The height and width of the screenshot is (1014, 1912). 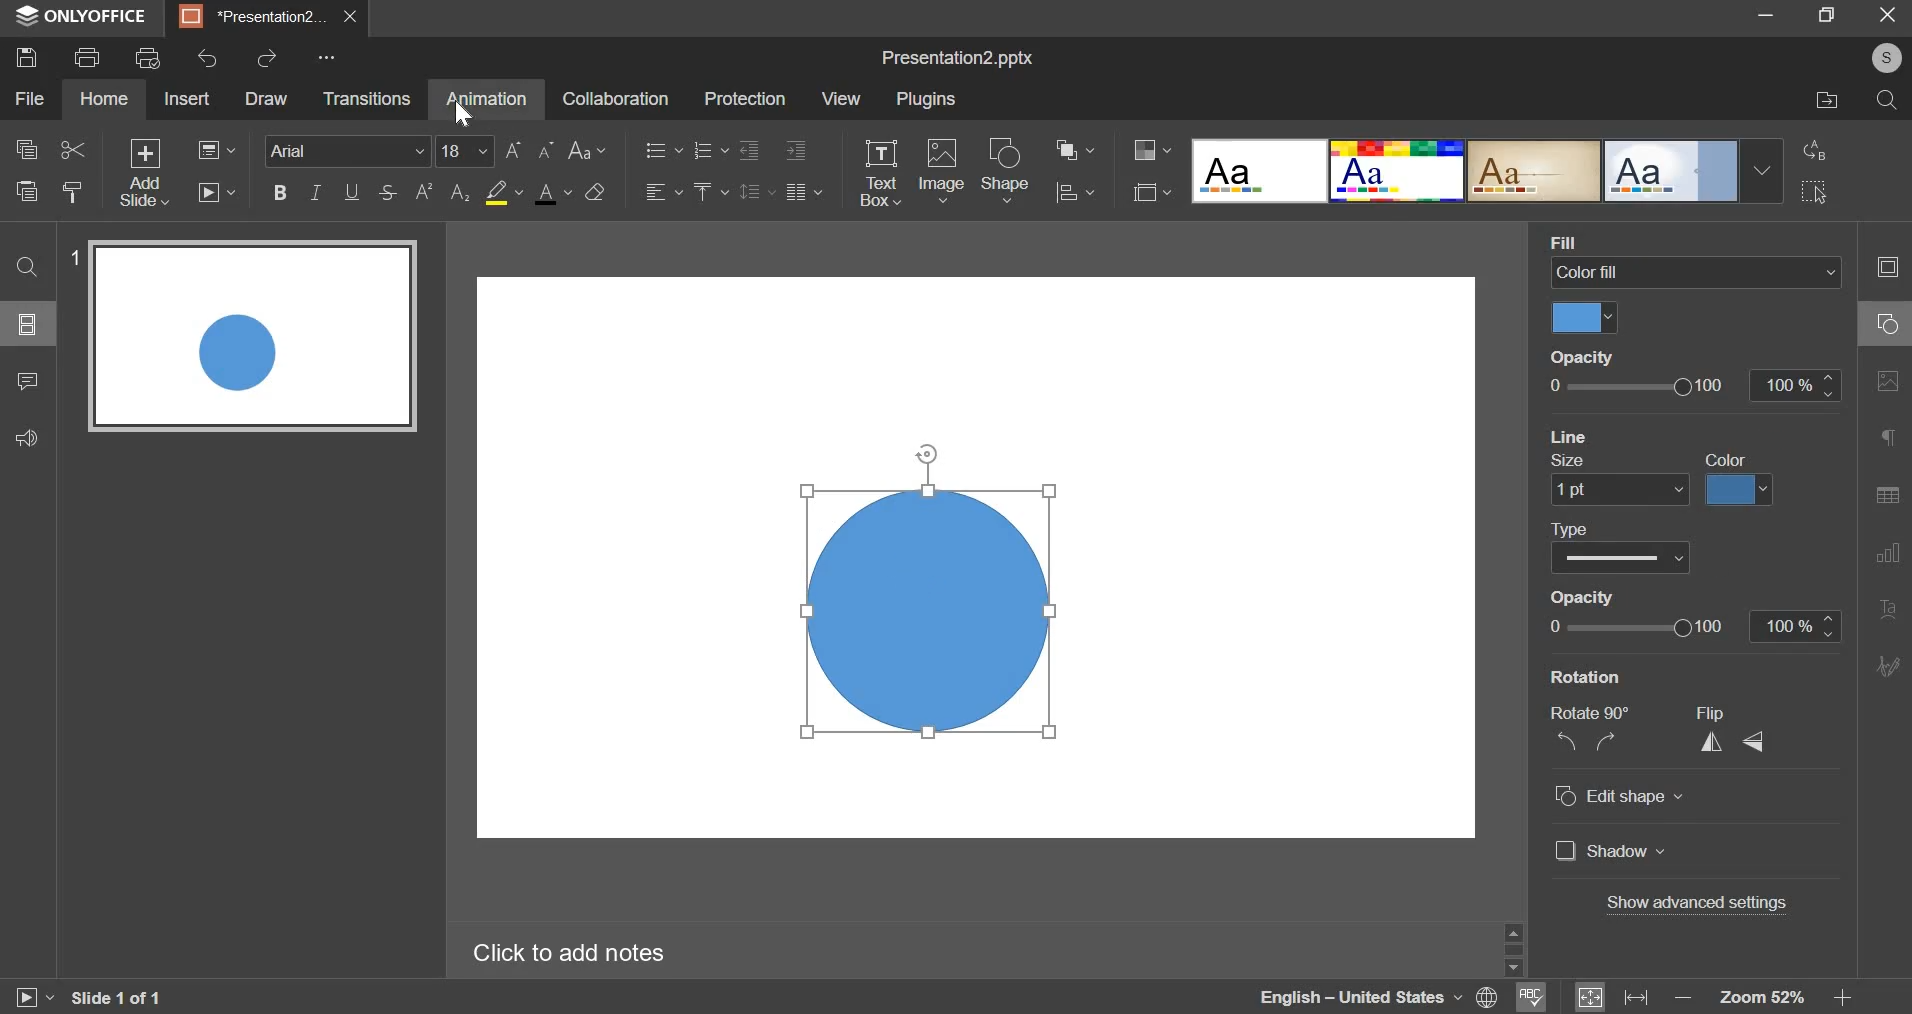 I want to click on apply to all slides, so click(x=1640, y=523).